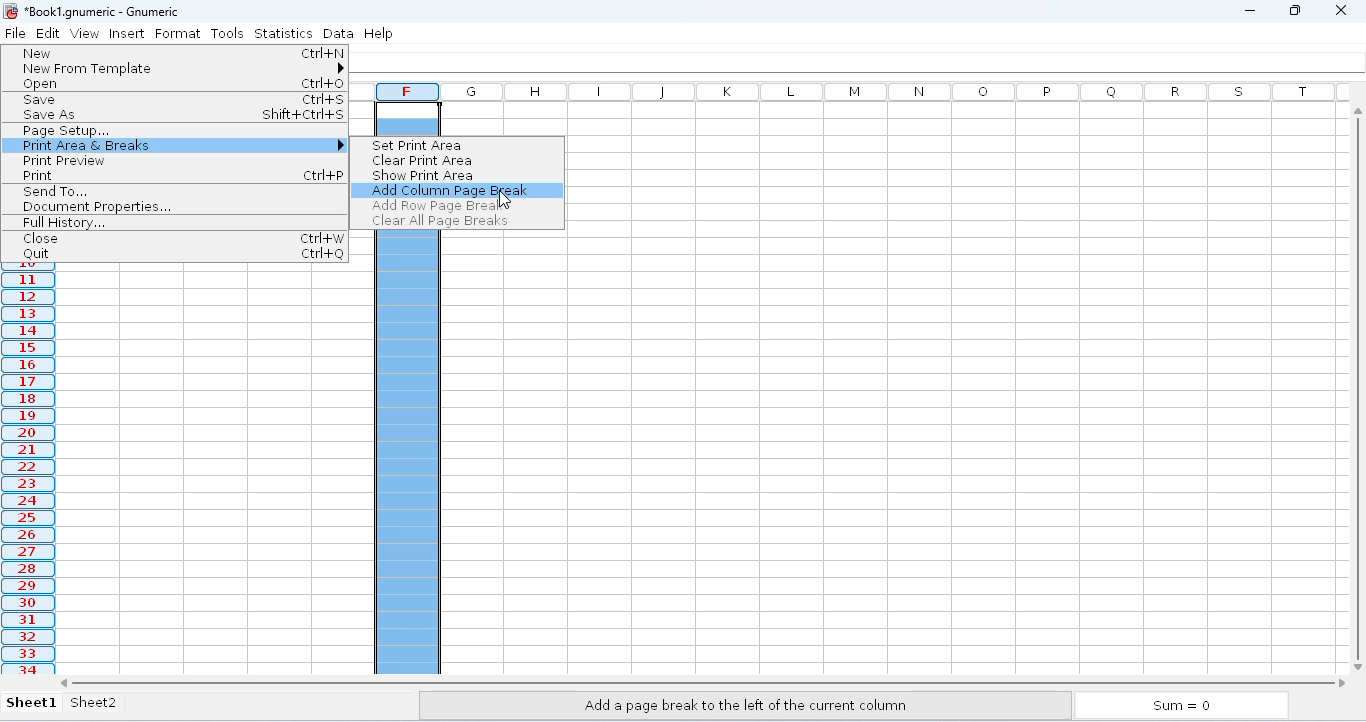  I want to click on send to, so click(54, 191).